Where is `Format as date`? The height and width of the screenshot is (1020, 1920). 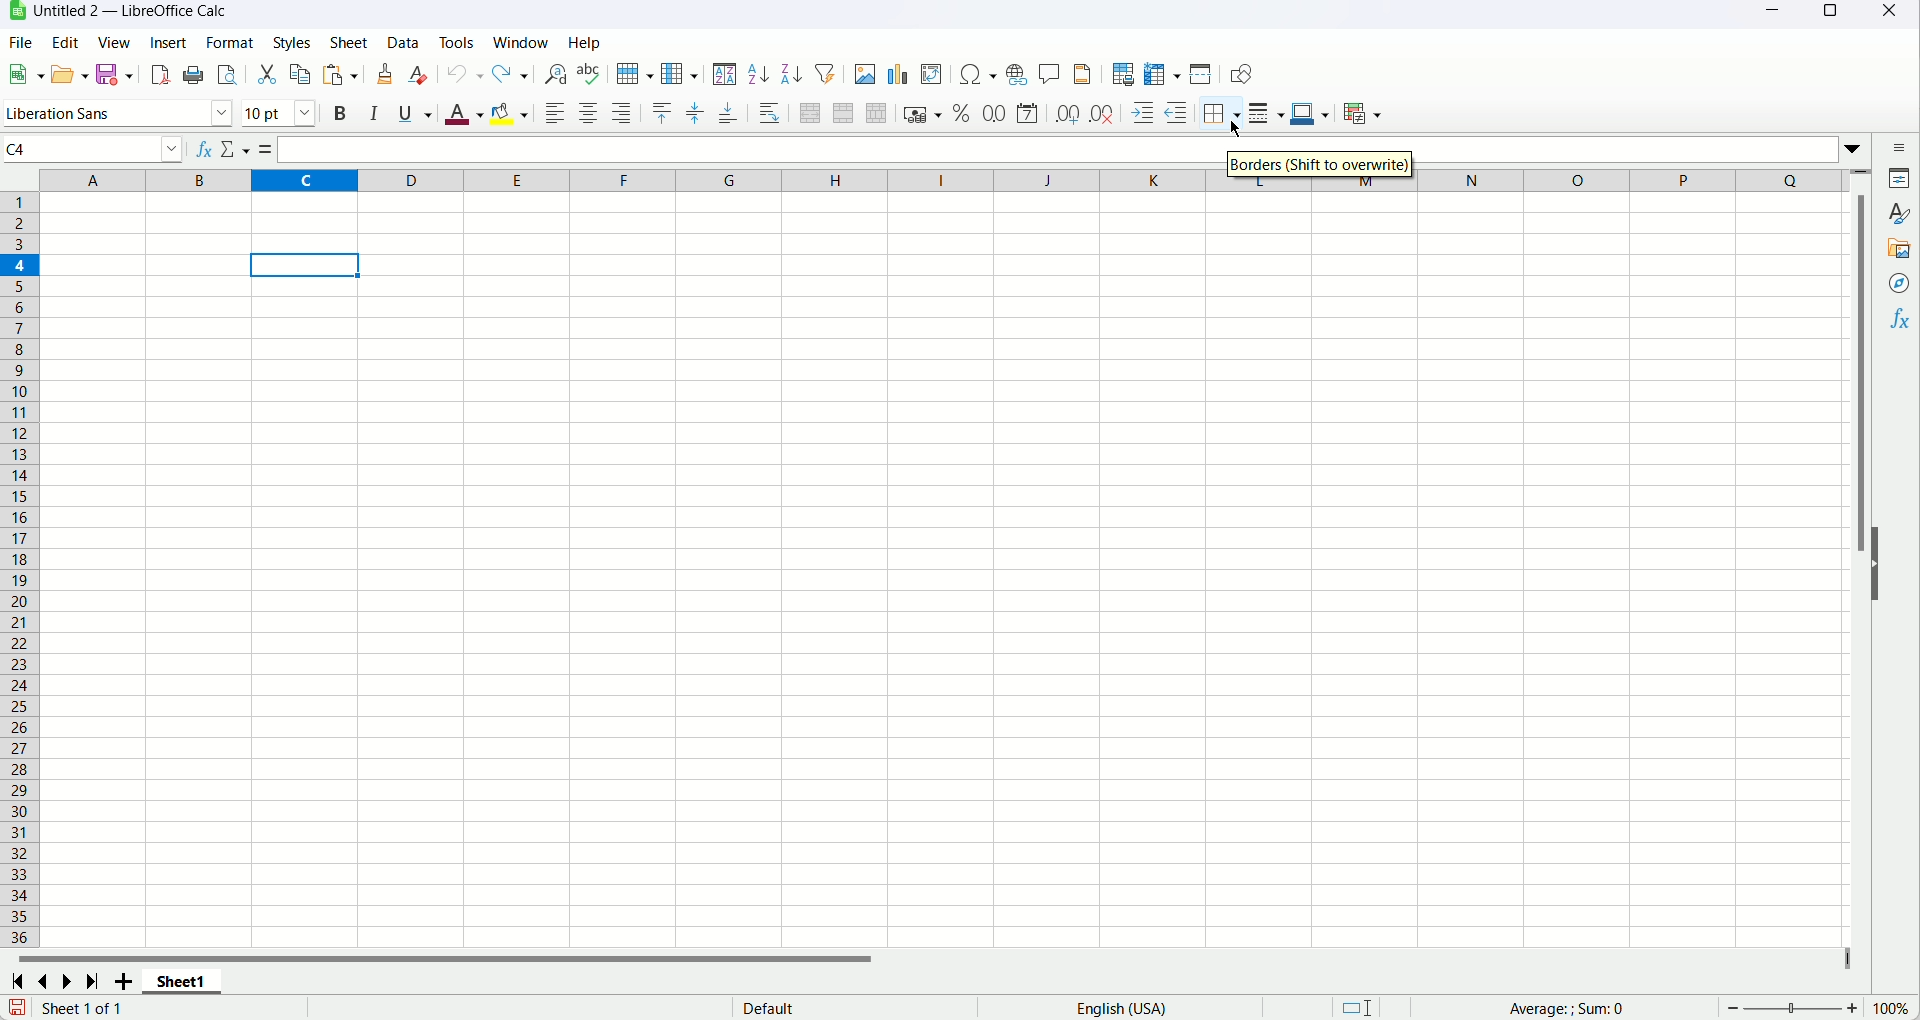 Format as date is located at coordinates (1026, 113).